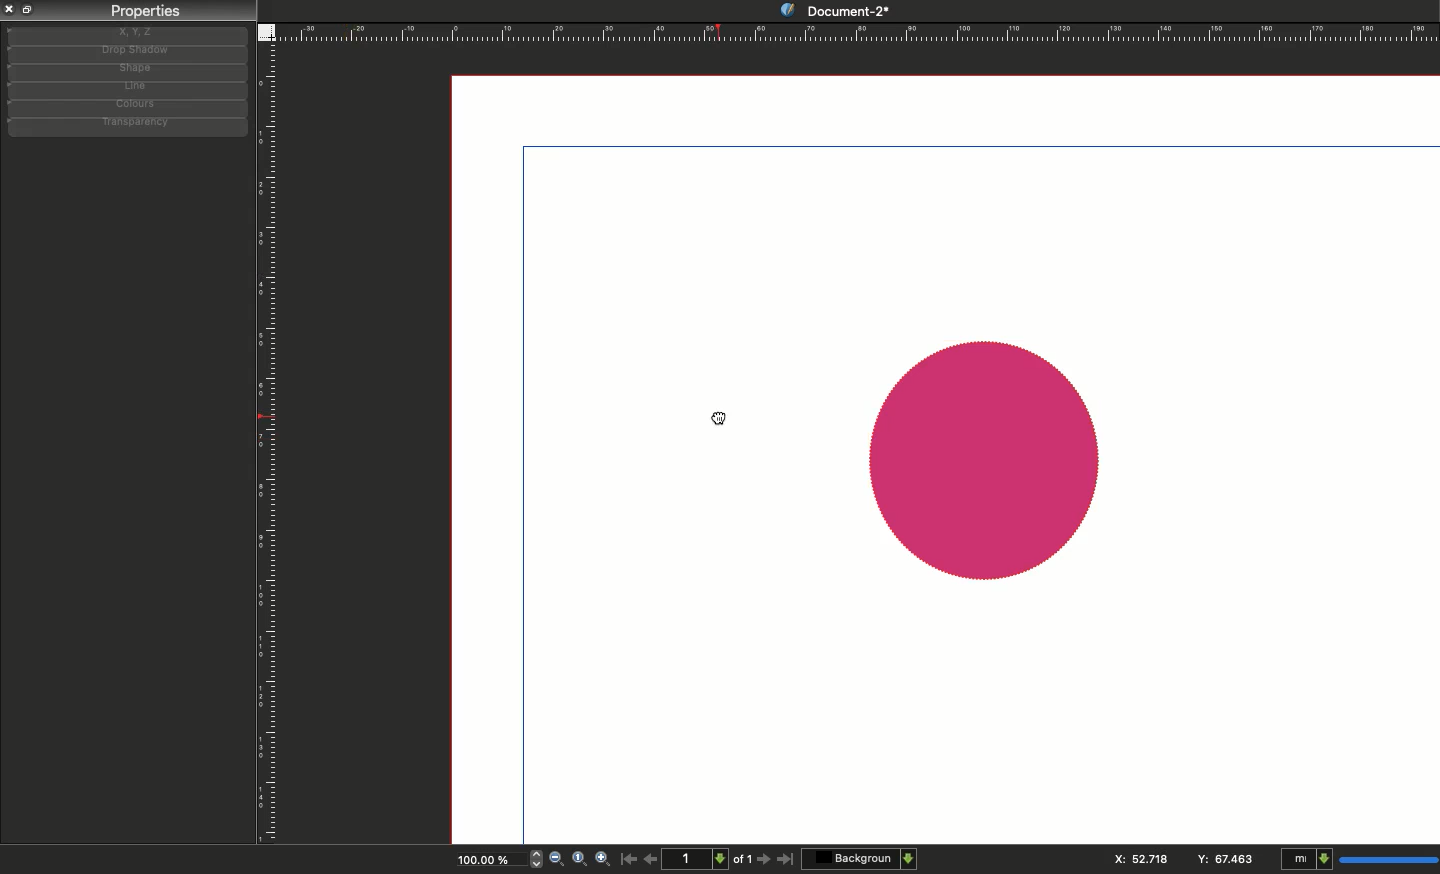 This screenshot has width=1440, height=874. Describe the element at coordinates (270, 445) in the screenshot. I see `Ruler` at that location.